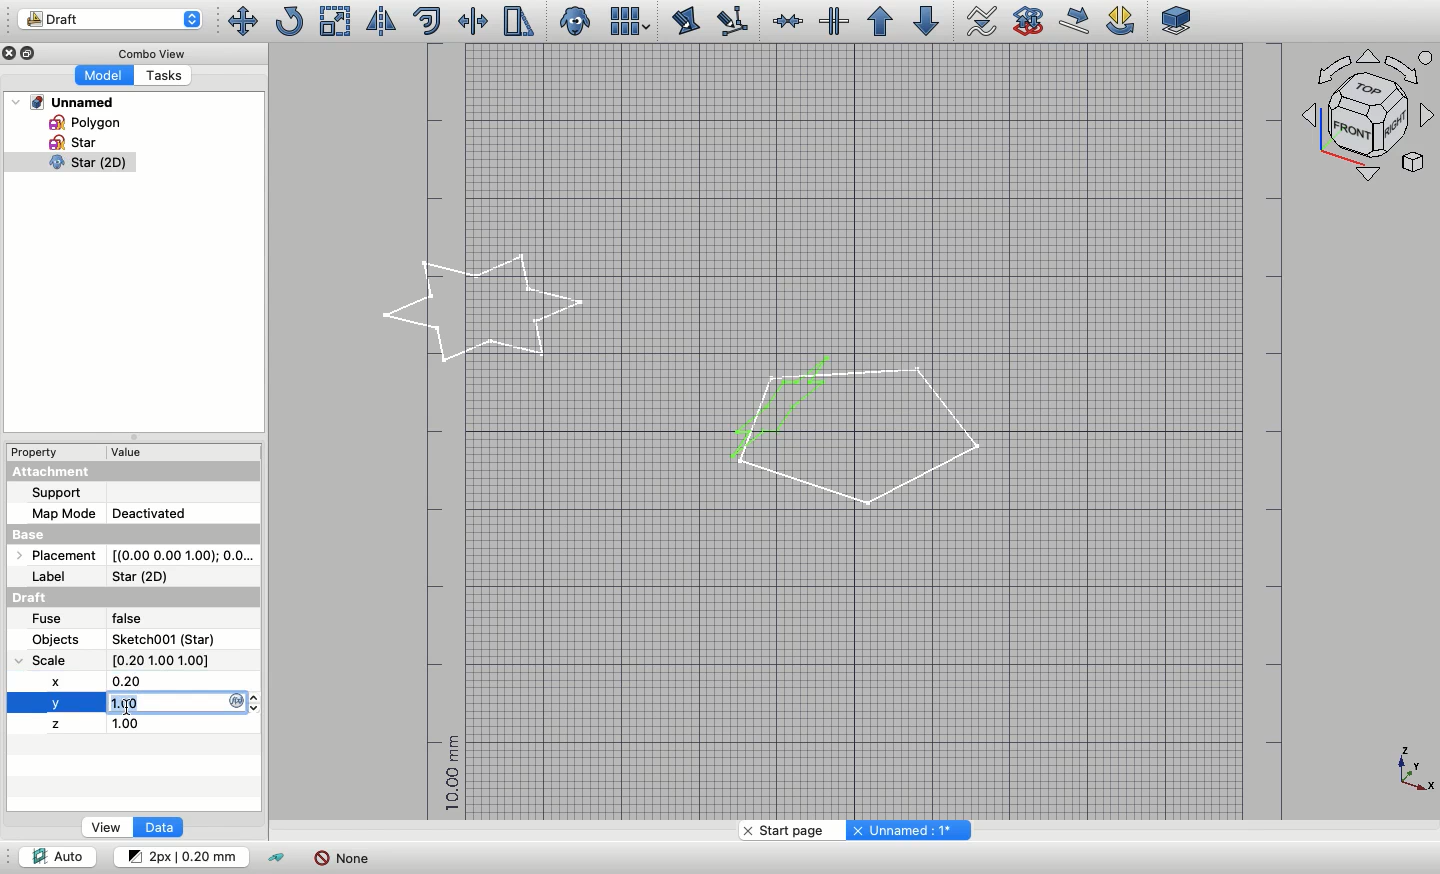 The height and width of the screenshot is (874, 1440). What do you see at coordinates (1366, 113) in the screenshot?
I see `Navigation styles` at bounding box center [1366, 113].